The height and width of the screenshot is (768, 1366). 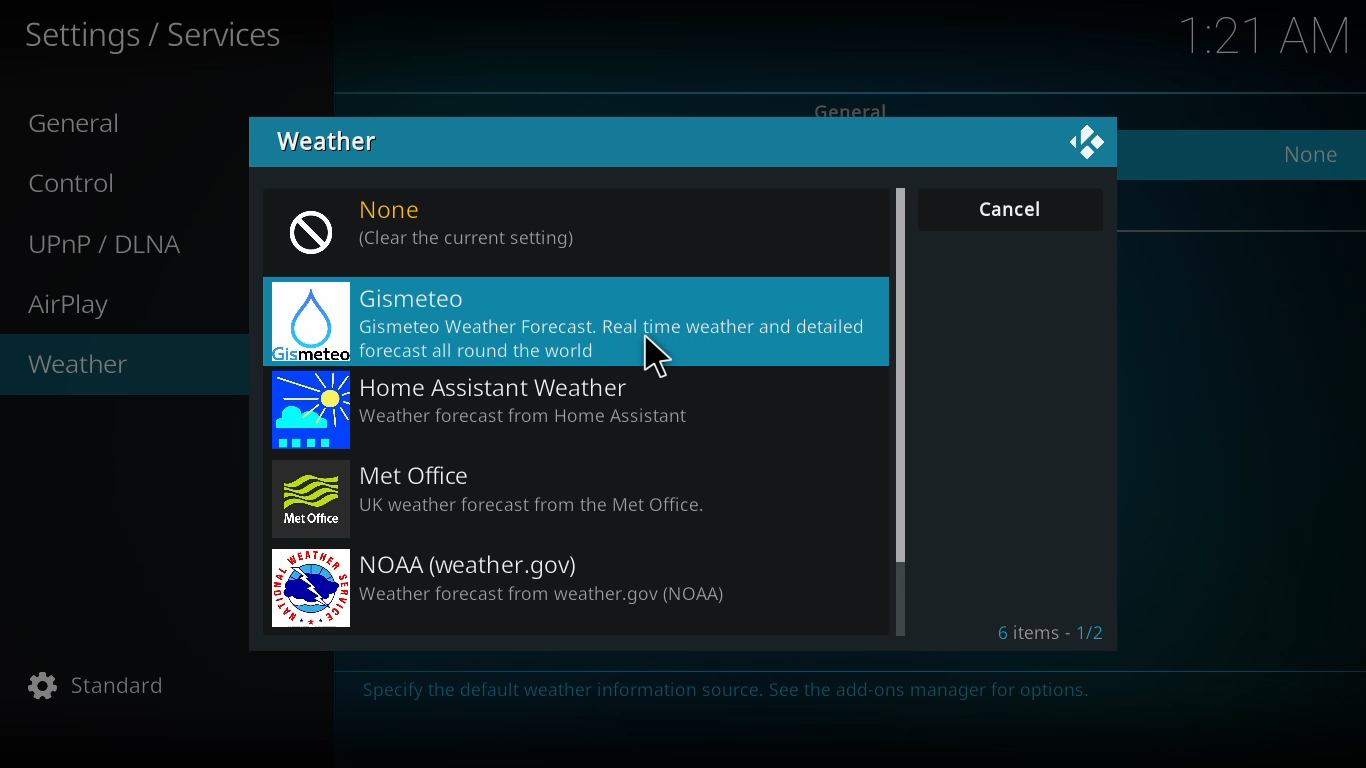 What do you see at coordinates (438, 227) in the screenshot?
I see `none` at bounding box center [438, 227].